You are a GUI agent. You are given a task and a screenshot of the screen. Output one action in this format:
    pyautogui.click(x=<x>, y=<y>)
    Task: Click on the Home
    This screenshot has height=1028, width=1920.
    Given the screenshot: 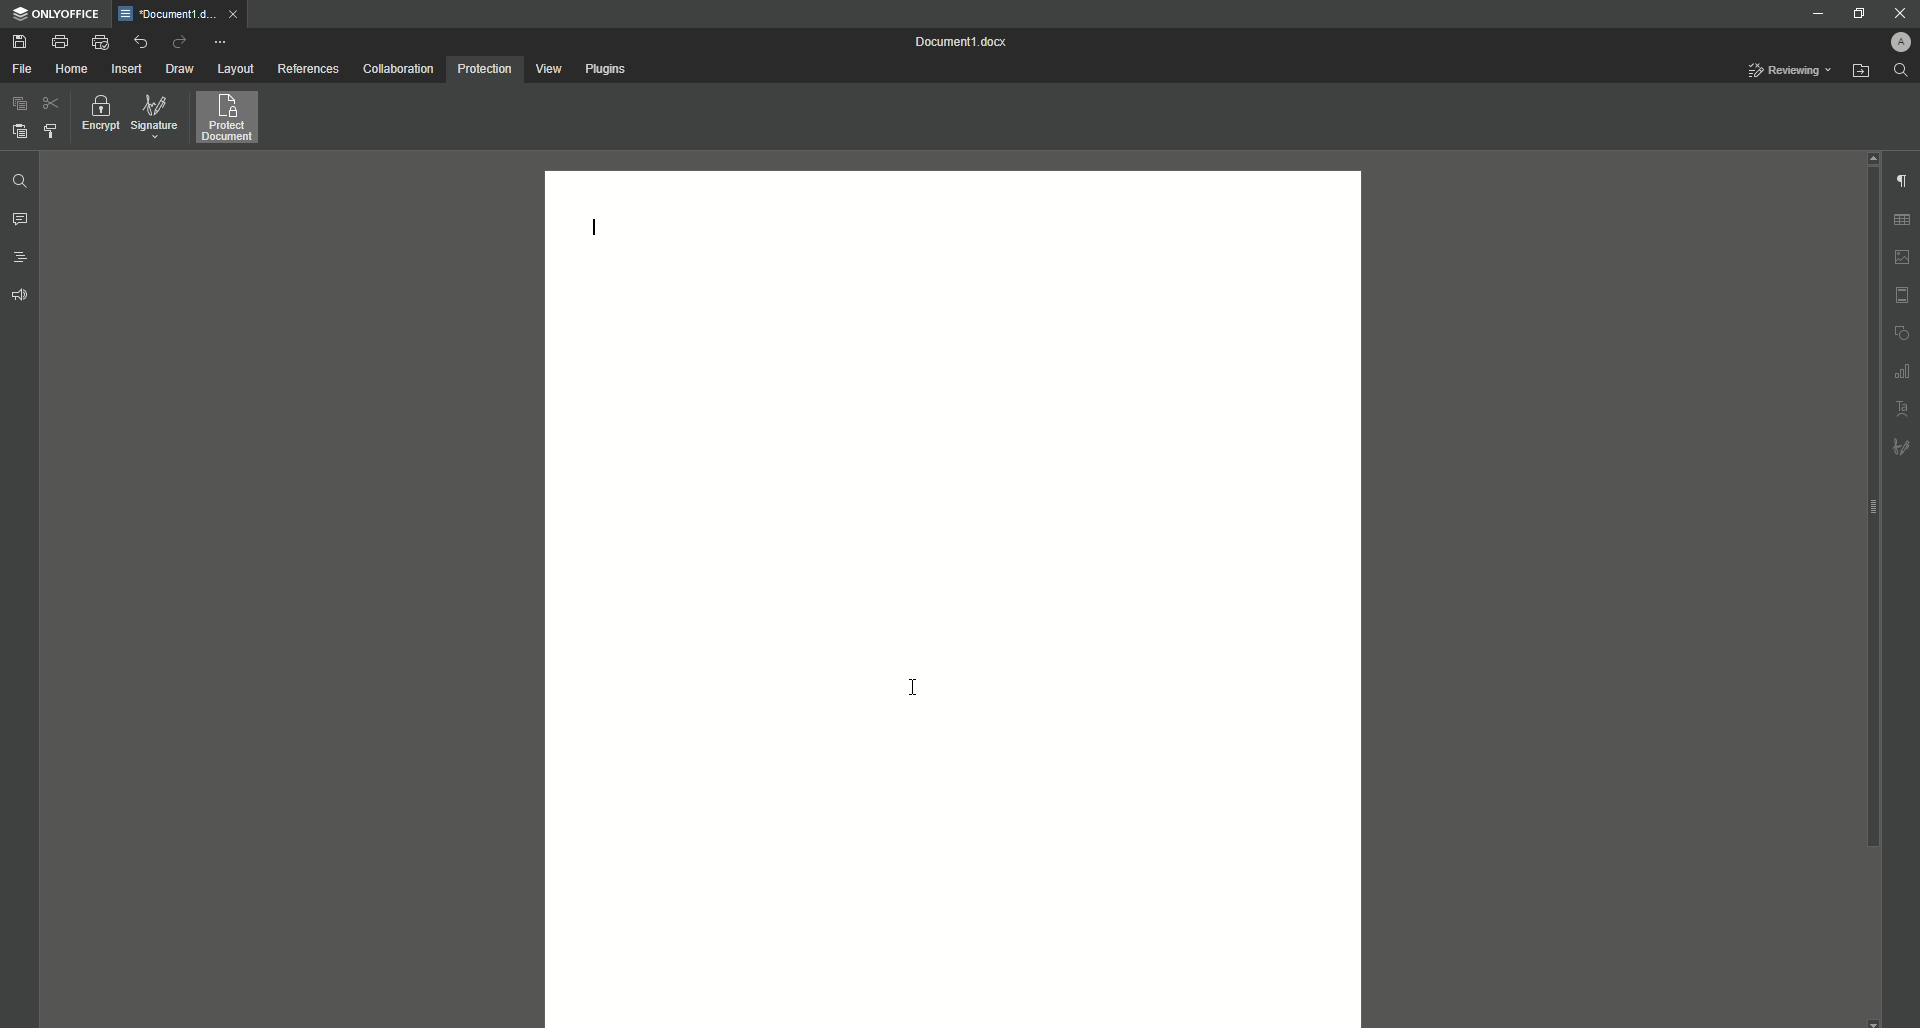 What is the action you would take?
    pyautogui.click(x=71, y=70)
    